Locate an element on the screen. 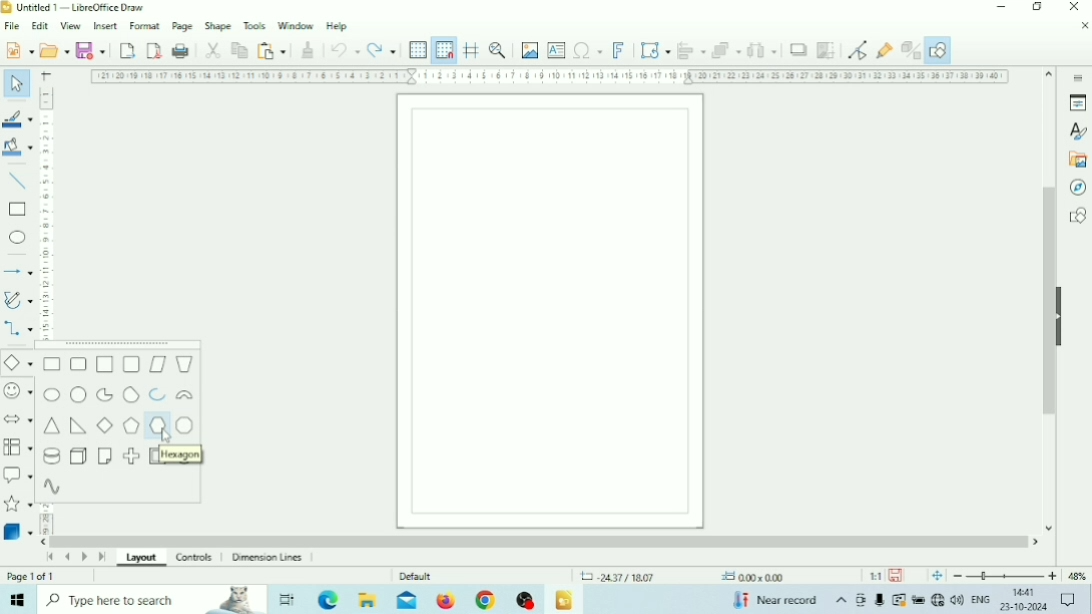  Pentagon is located at coordinates (132, 425).